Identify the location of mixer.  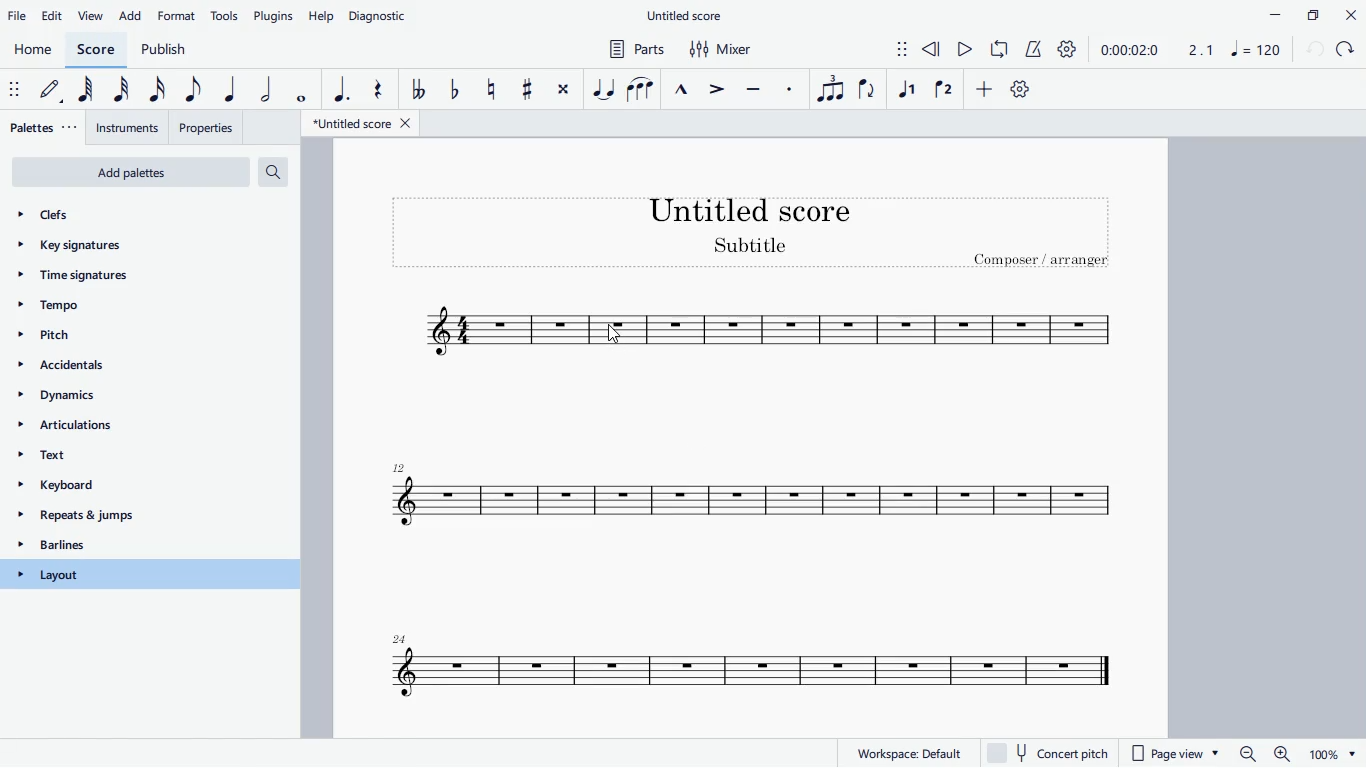
(723, 50).